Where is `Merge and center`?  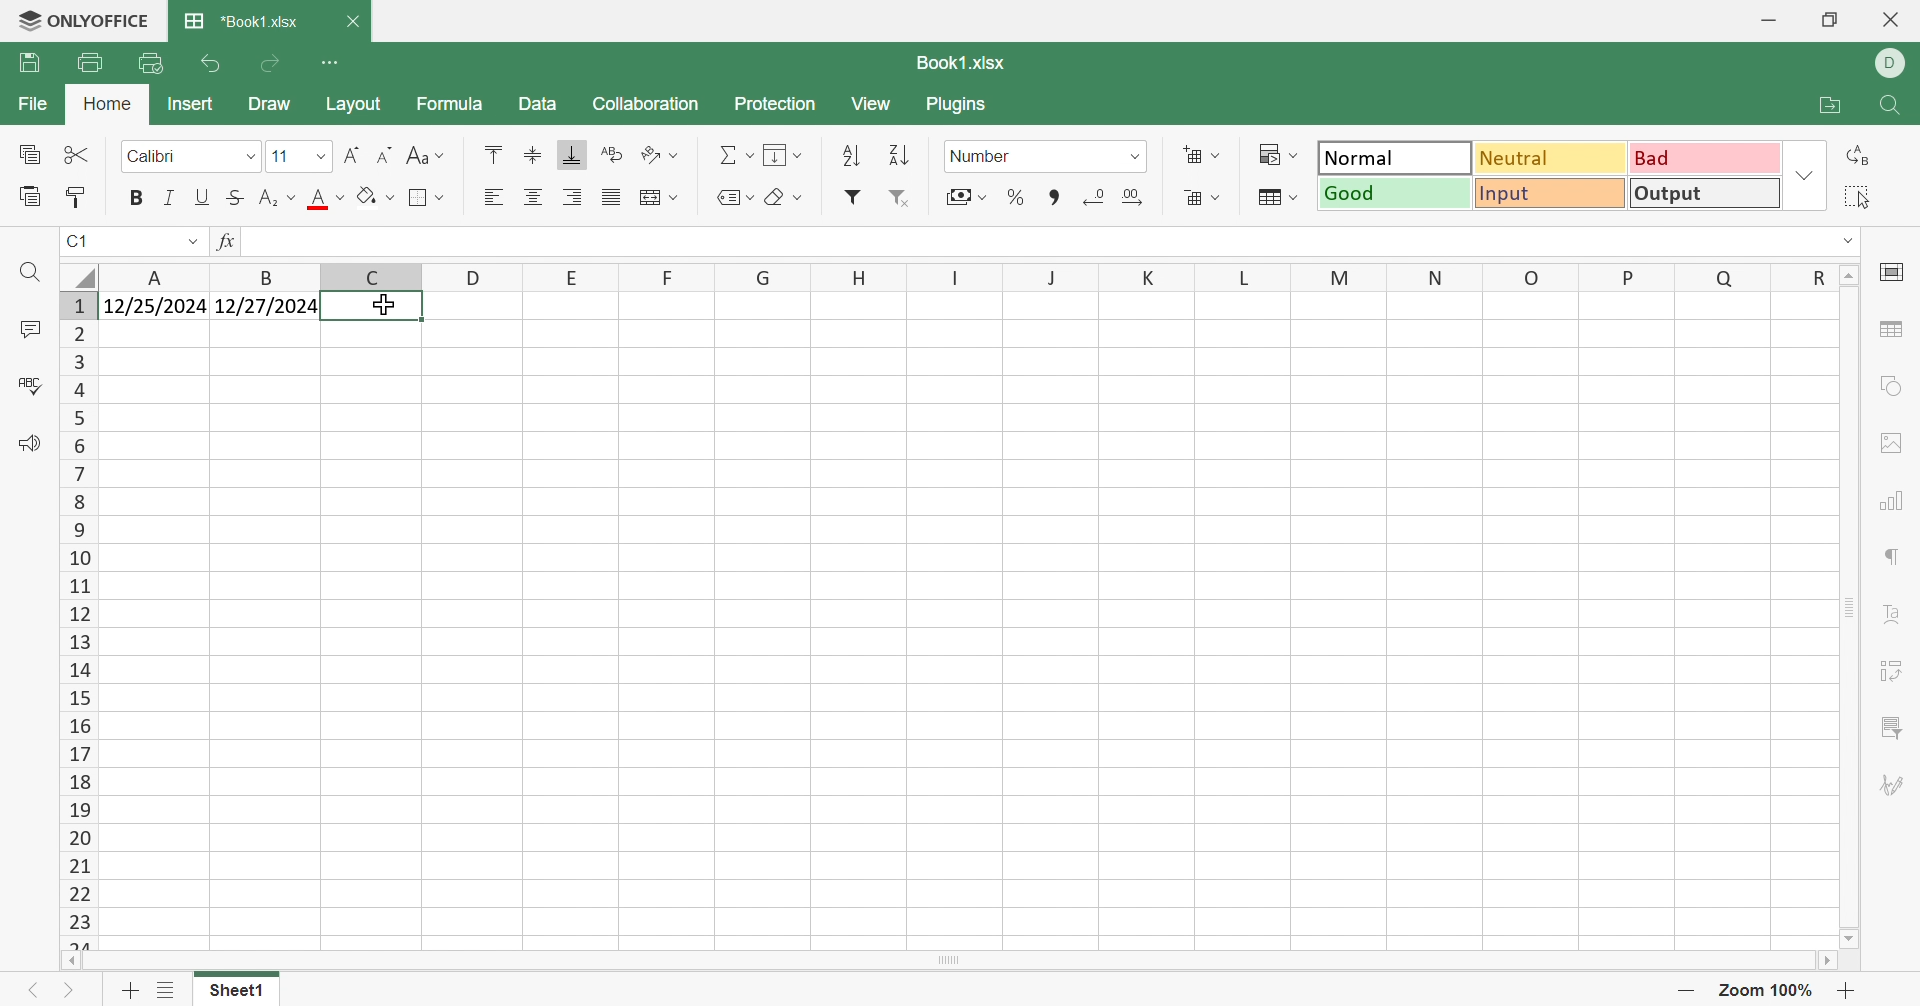 Merge and center is located at coordinates (661, 197).